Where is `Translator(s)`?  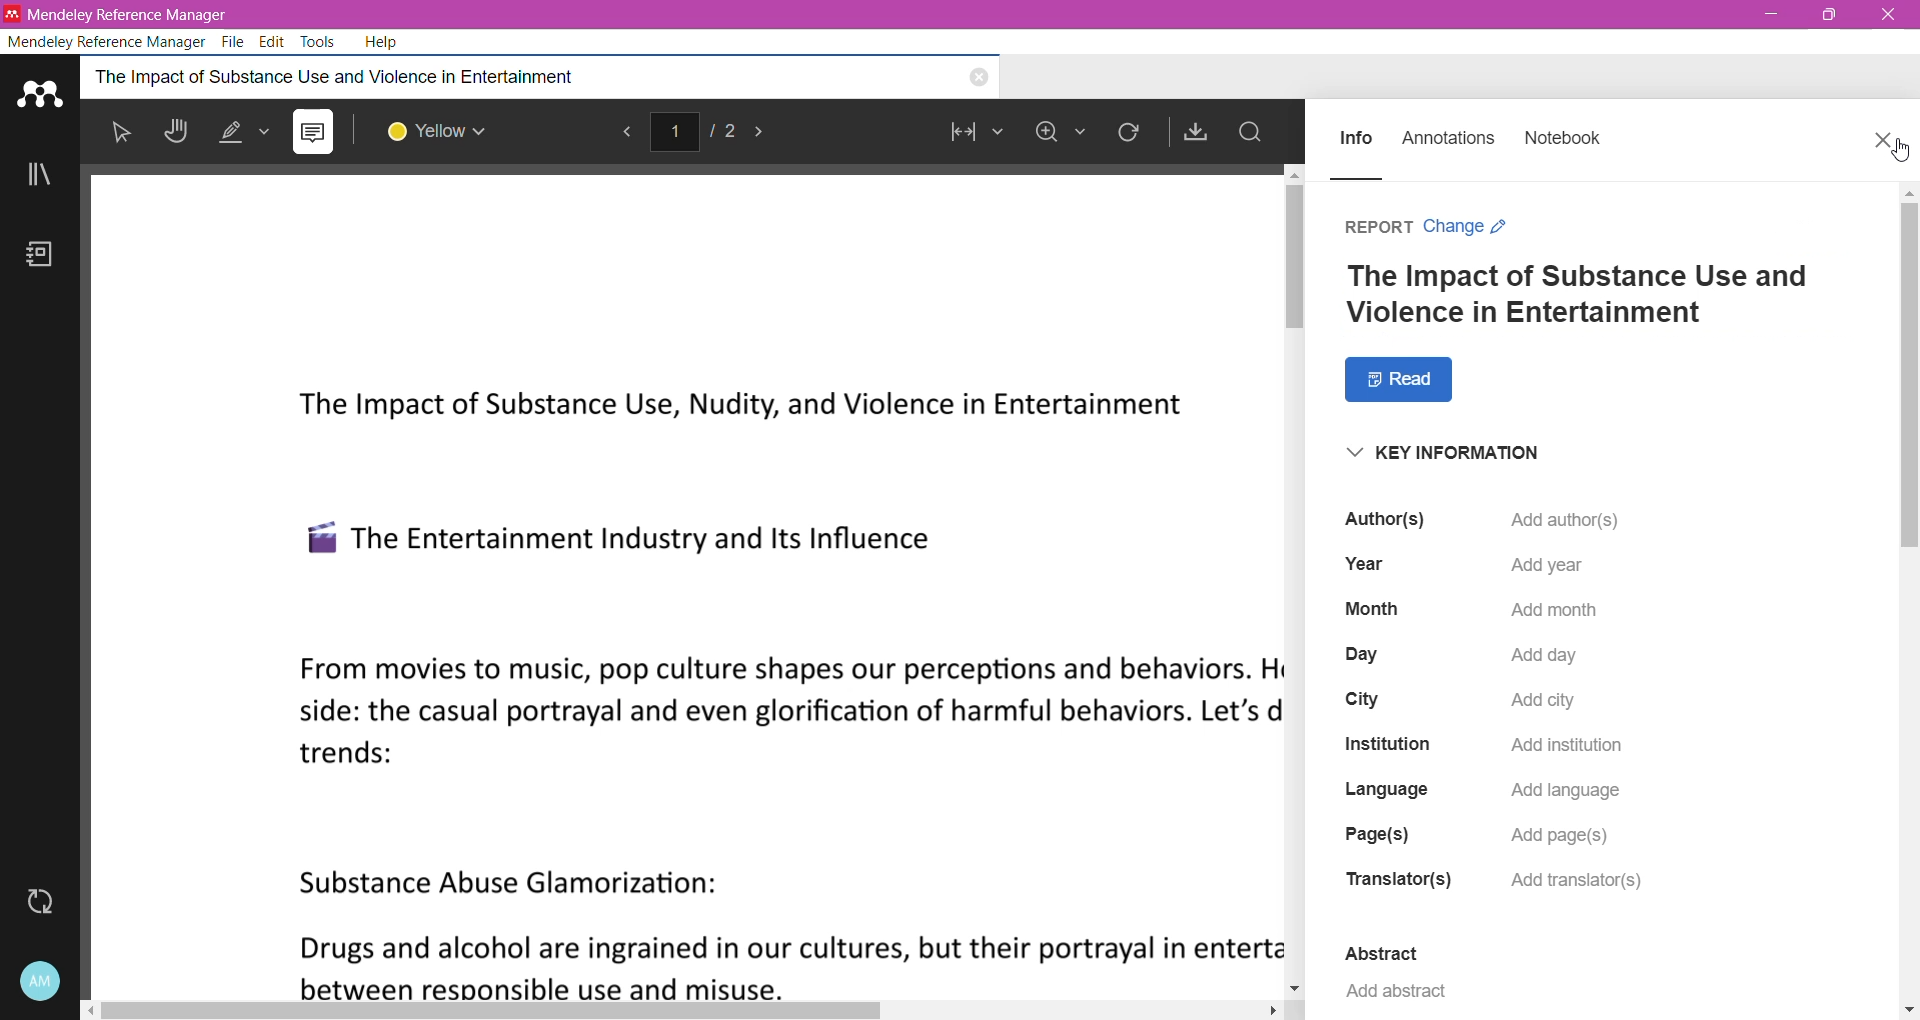
Translator(s) is located at coordinates (1400, 880).